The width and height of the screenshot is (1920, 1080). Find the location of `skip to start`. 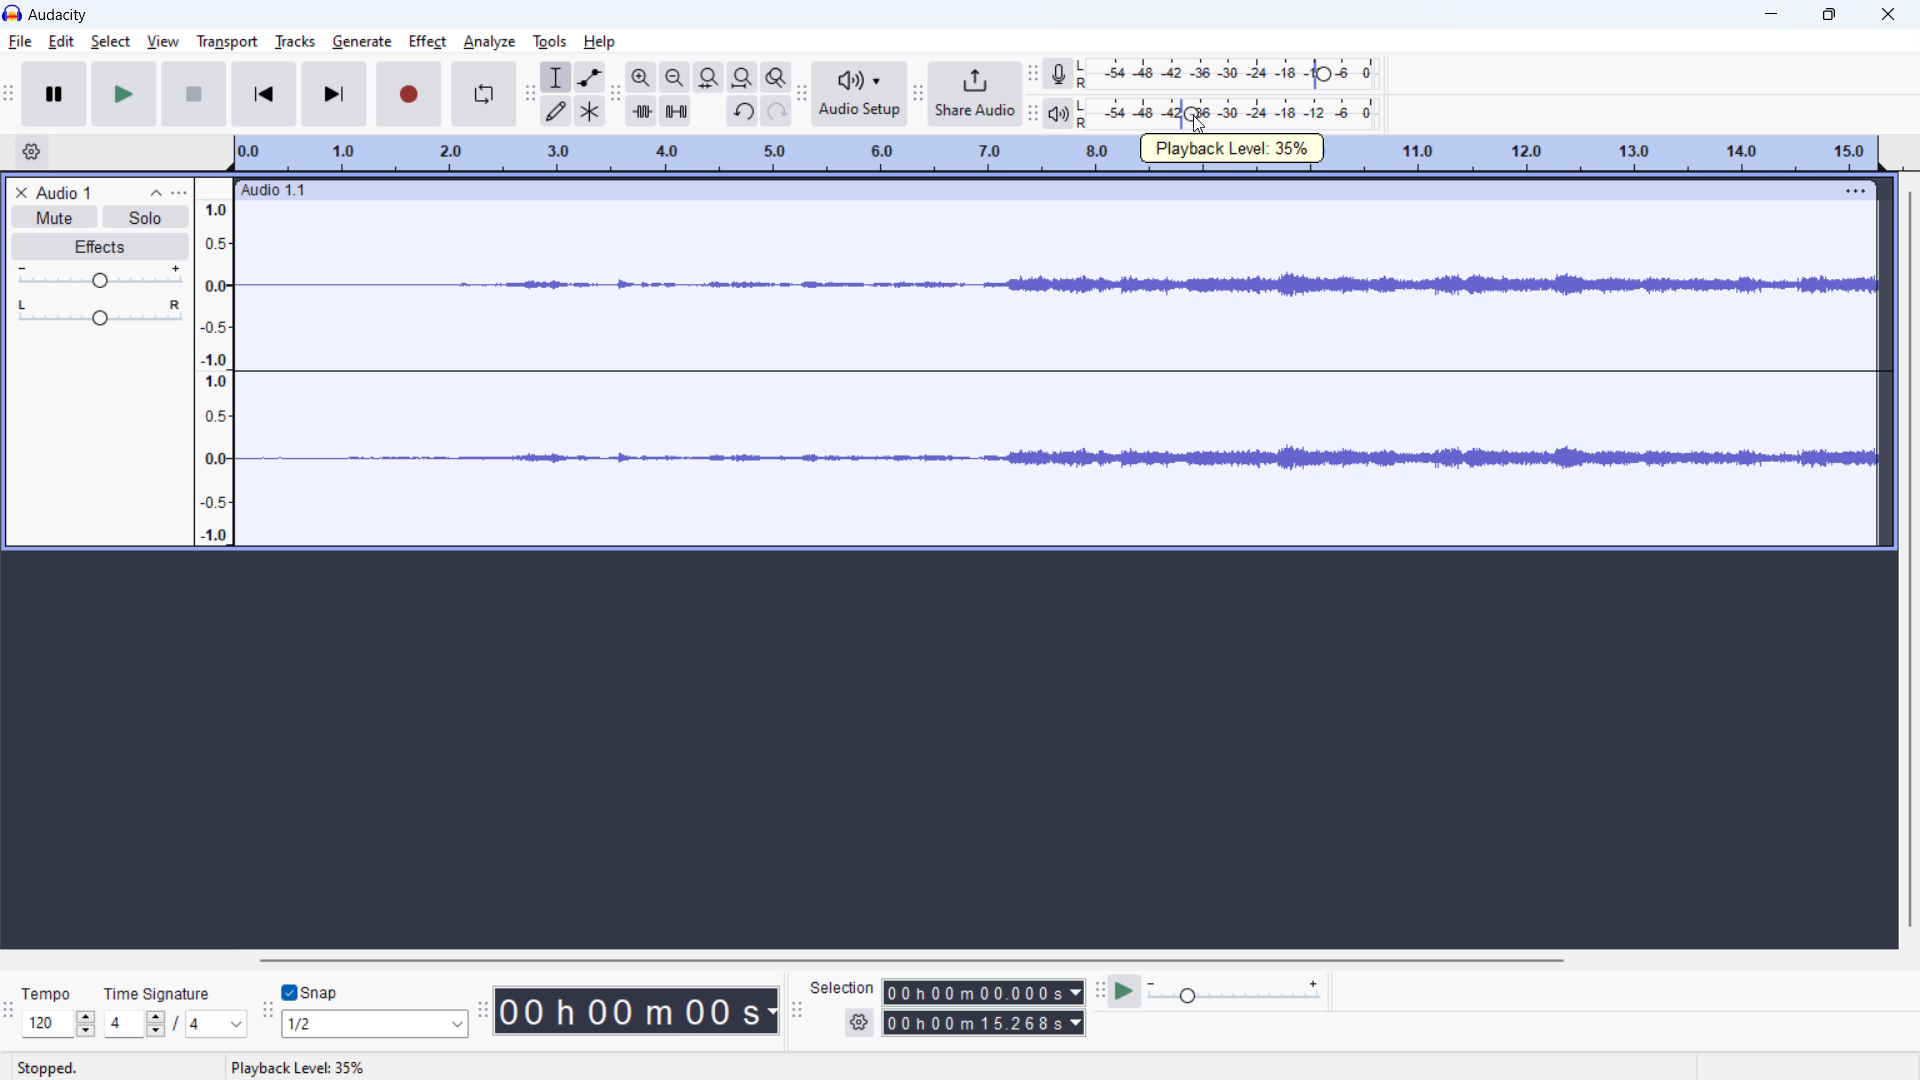

skip to start is located at coordinates (263, 94).